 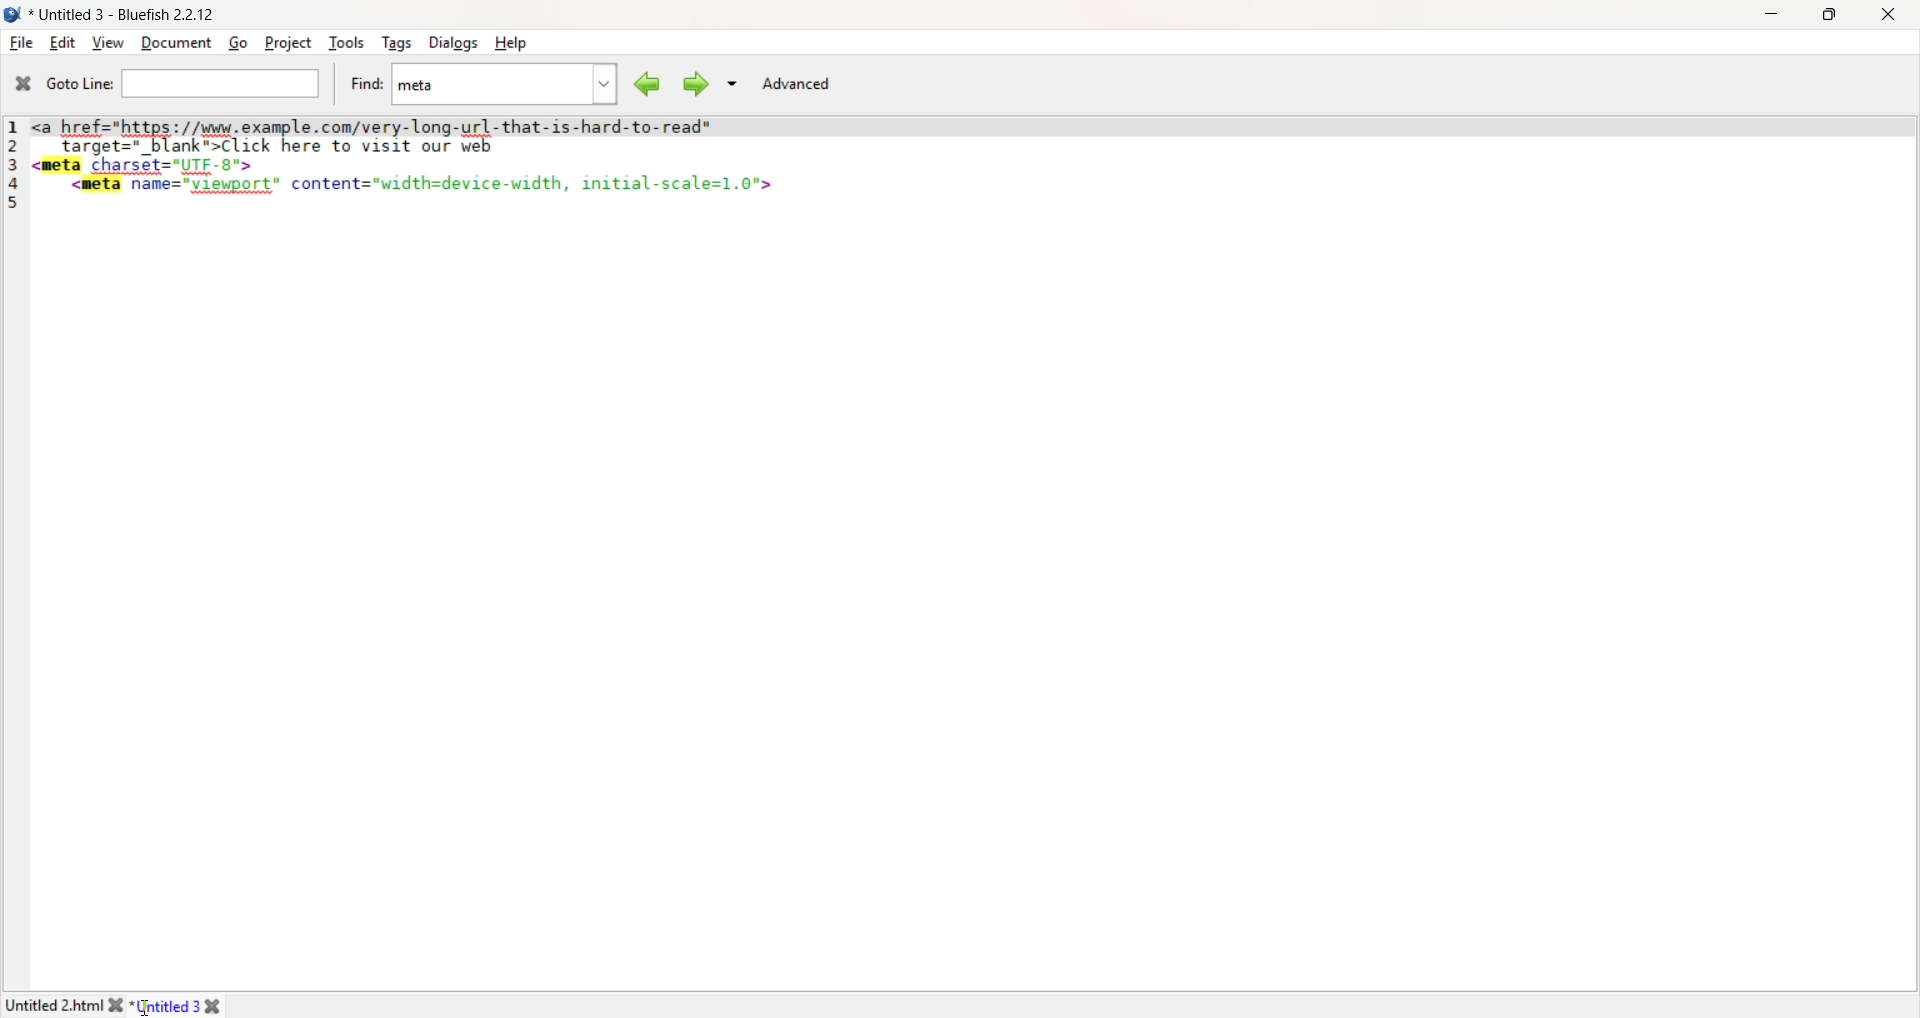 I want to click on Go, so click(x=235, y=45).